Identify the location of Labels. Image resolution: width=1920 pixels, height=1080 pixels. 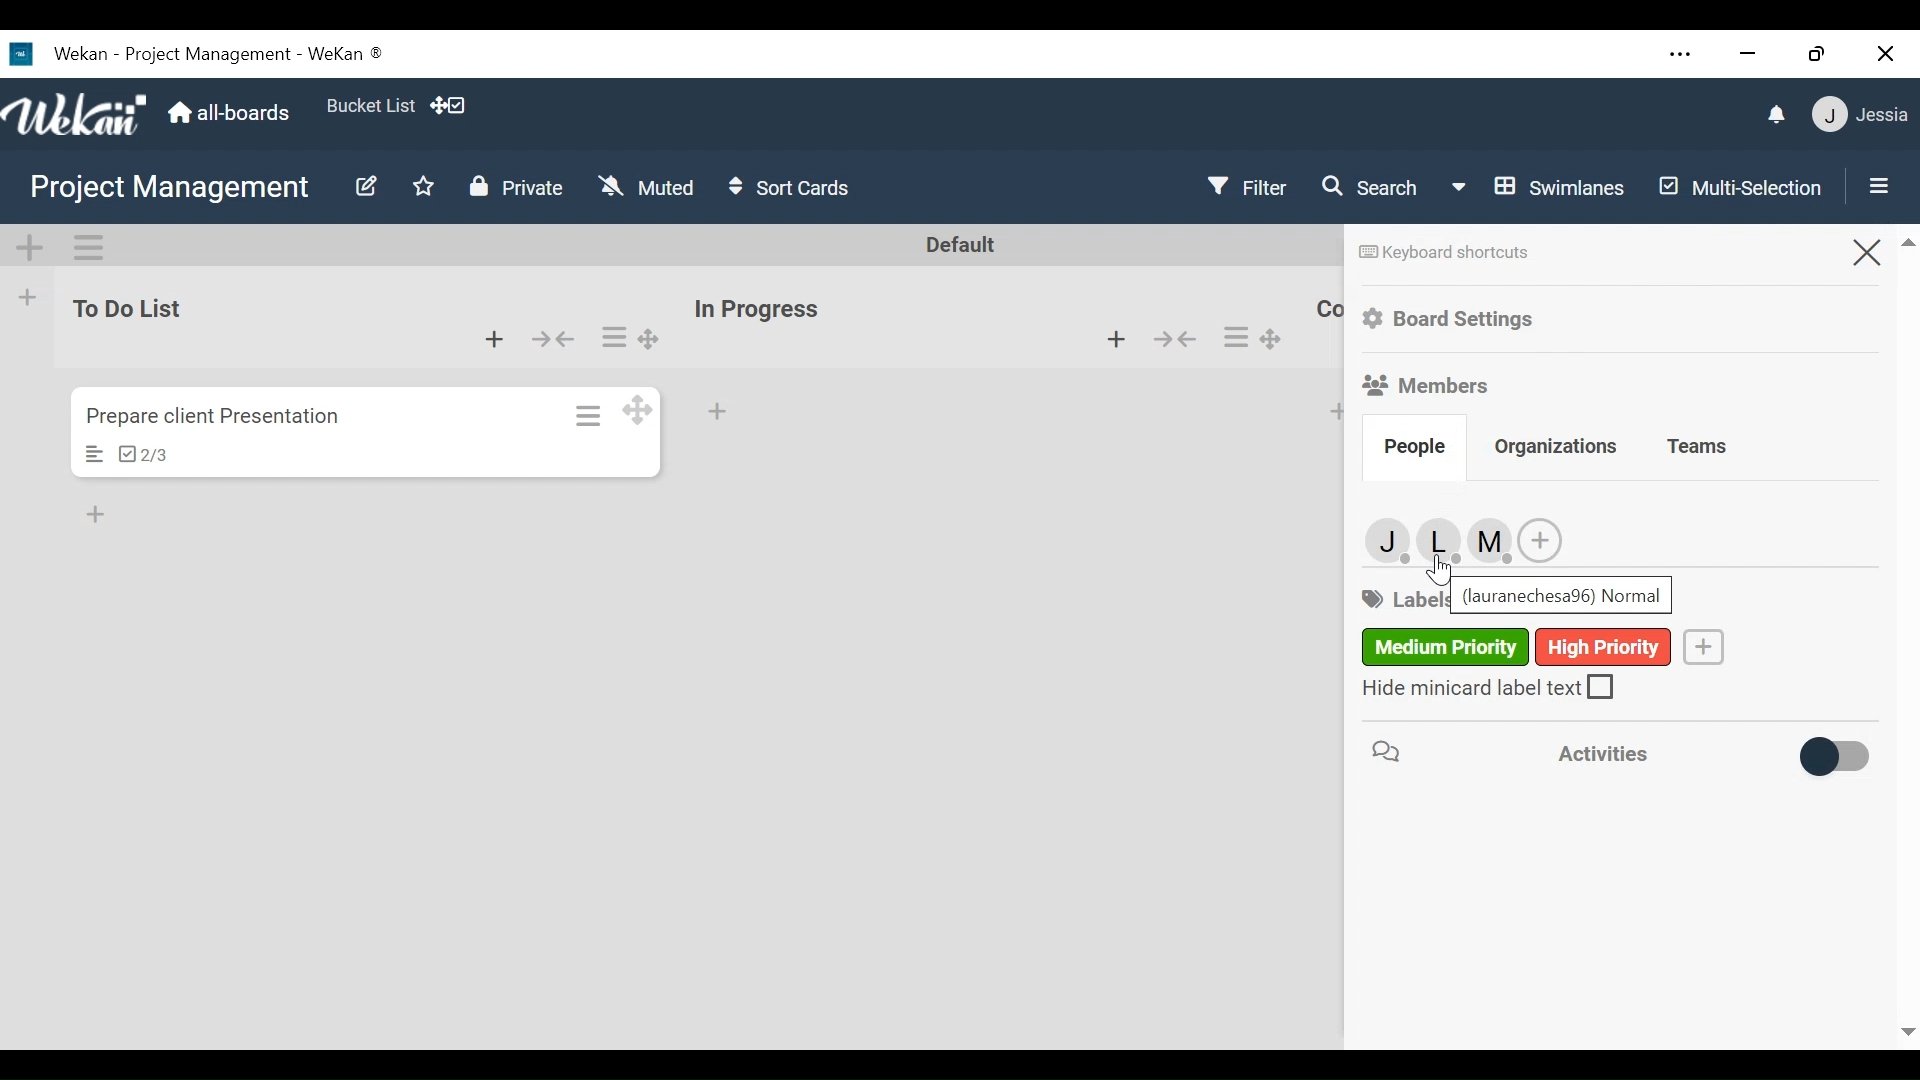
(1402, 601).